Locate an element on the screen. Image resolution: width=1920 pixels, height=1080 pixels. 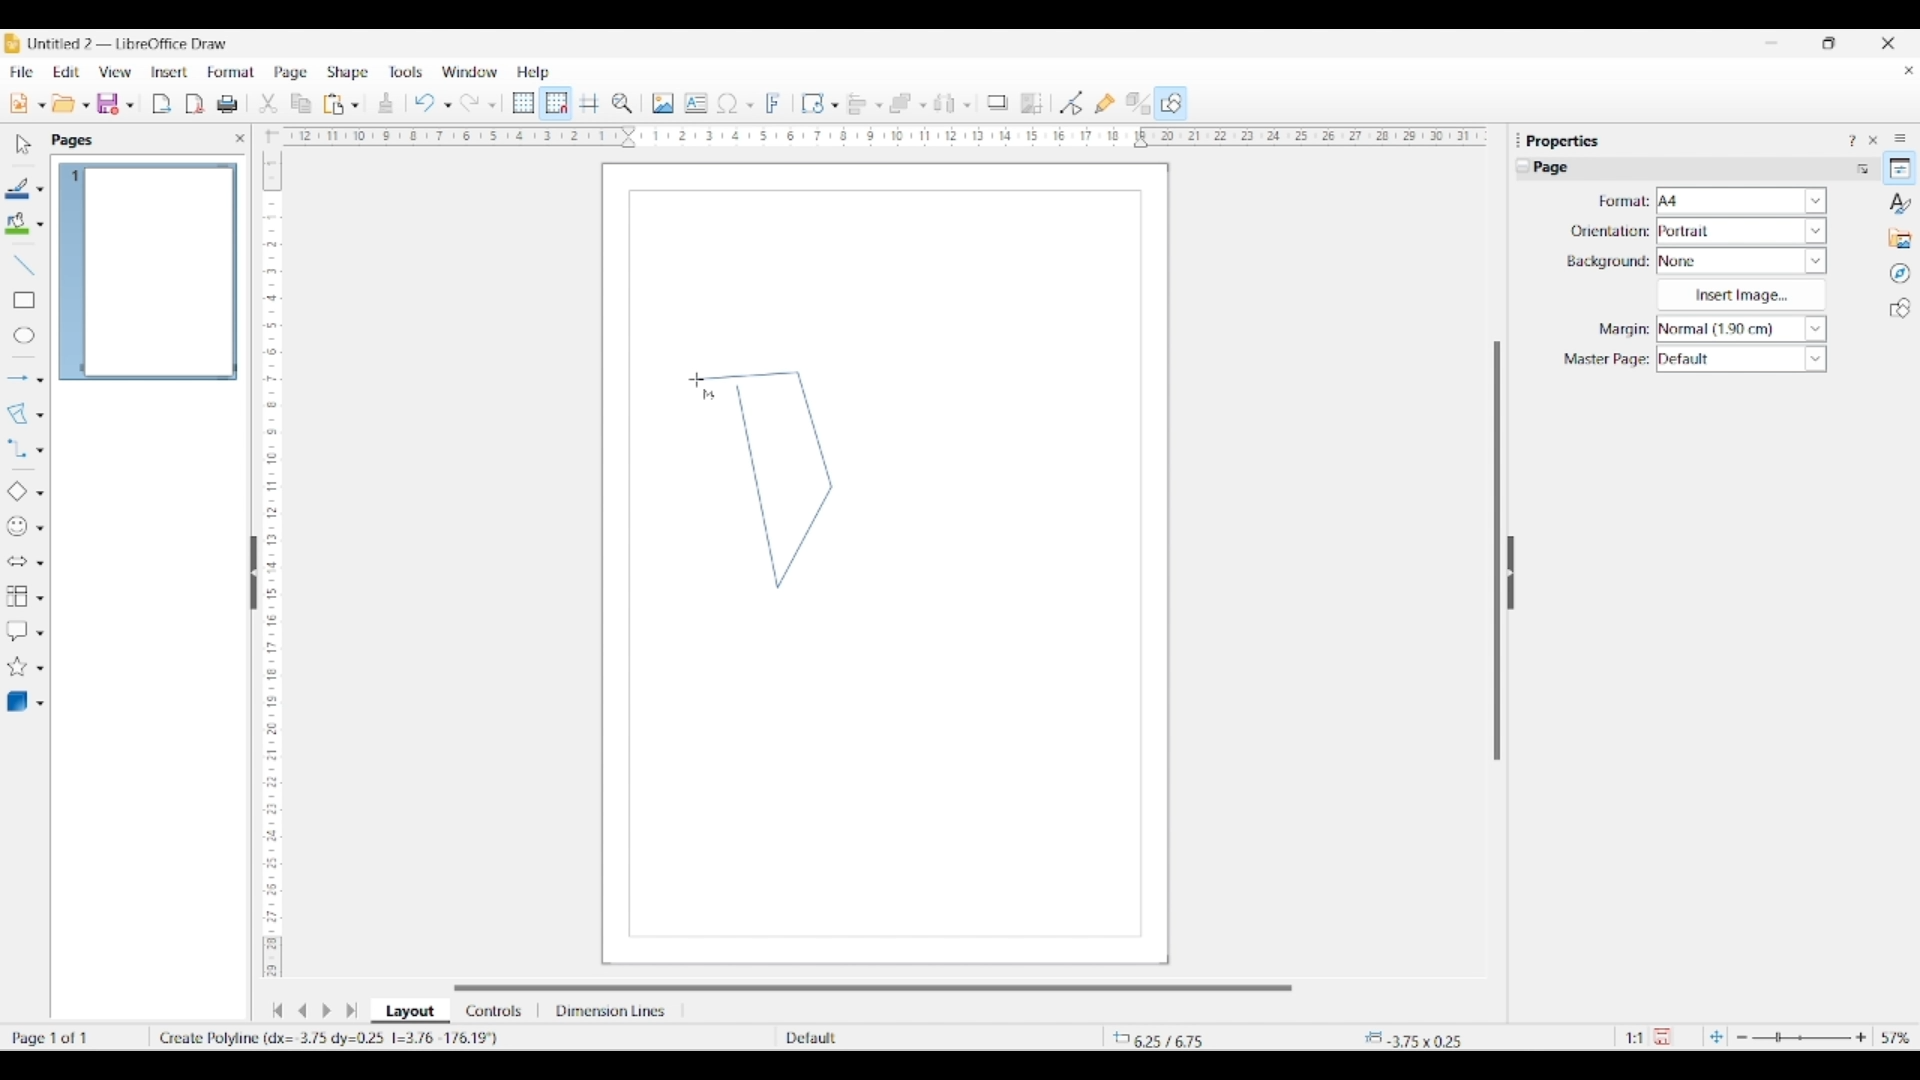
Jump to first slide is located at coordinates (277, 1010).